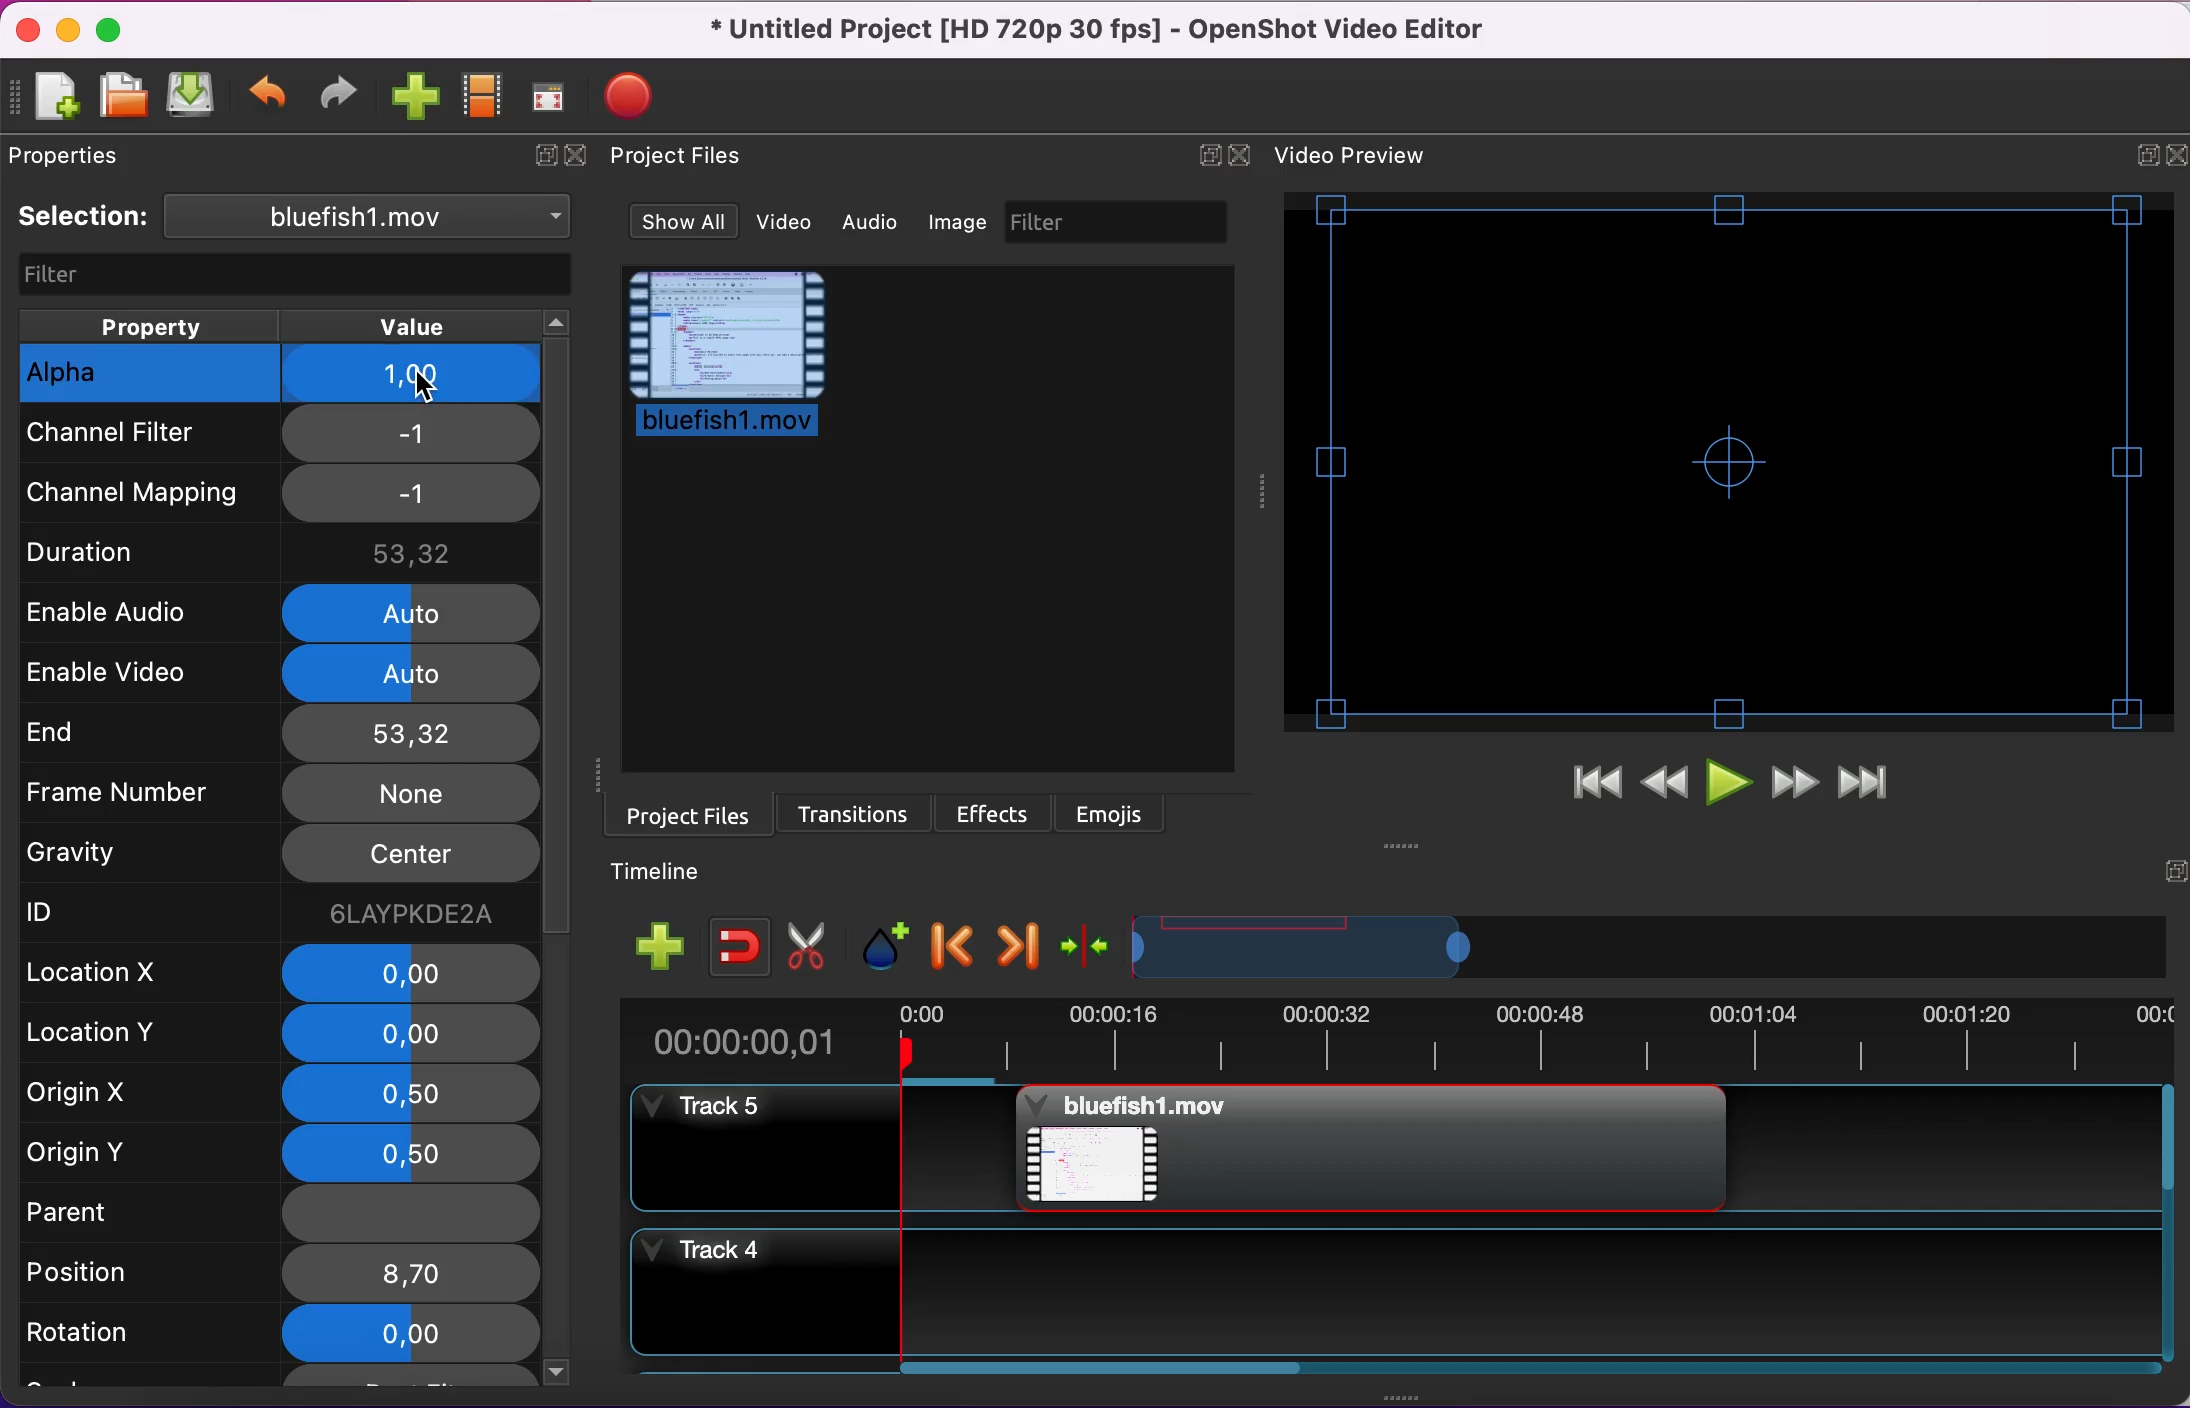 The image size is (2190, 1408). Describe the element at coordinates (74, 162) in the screenshot. I see `properties` at that location.